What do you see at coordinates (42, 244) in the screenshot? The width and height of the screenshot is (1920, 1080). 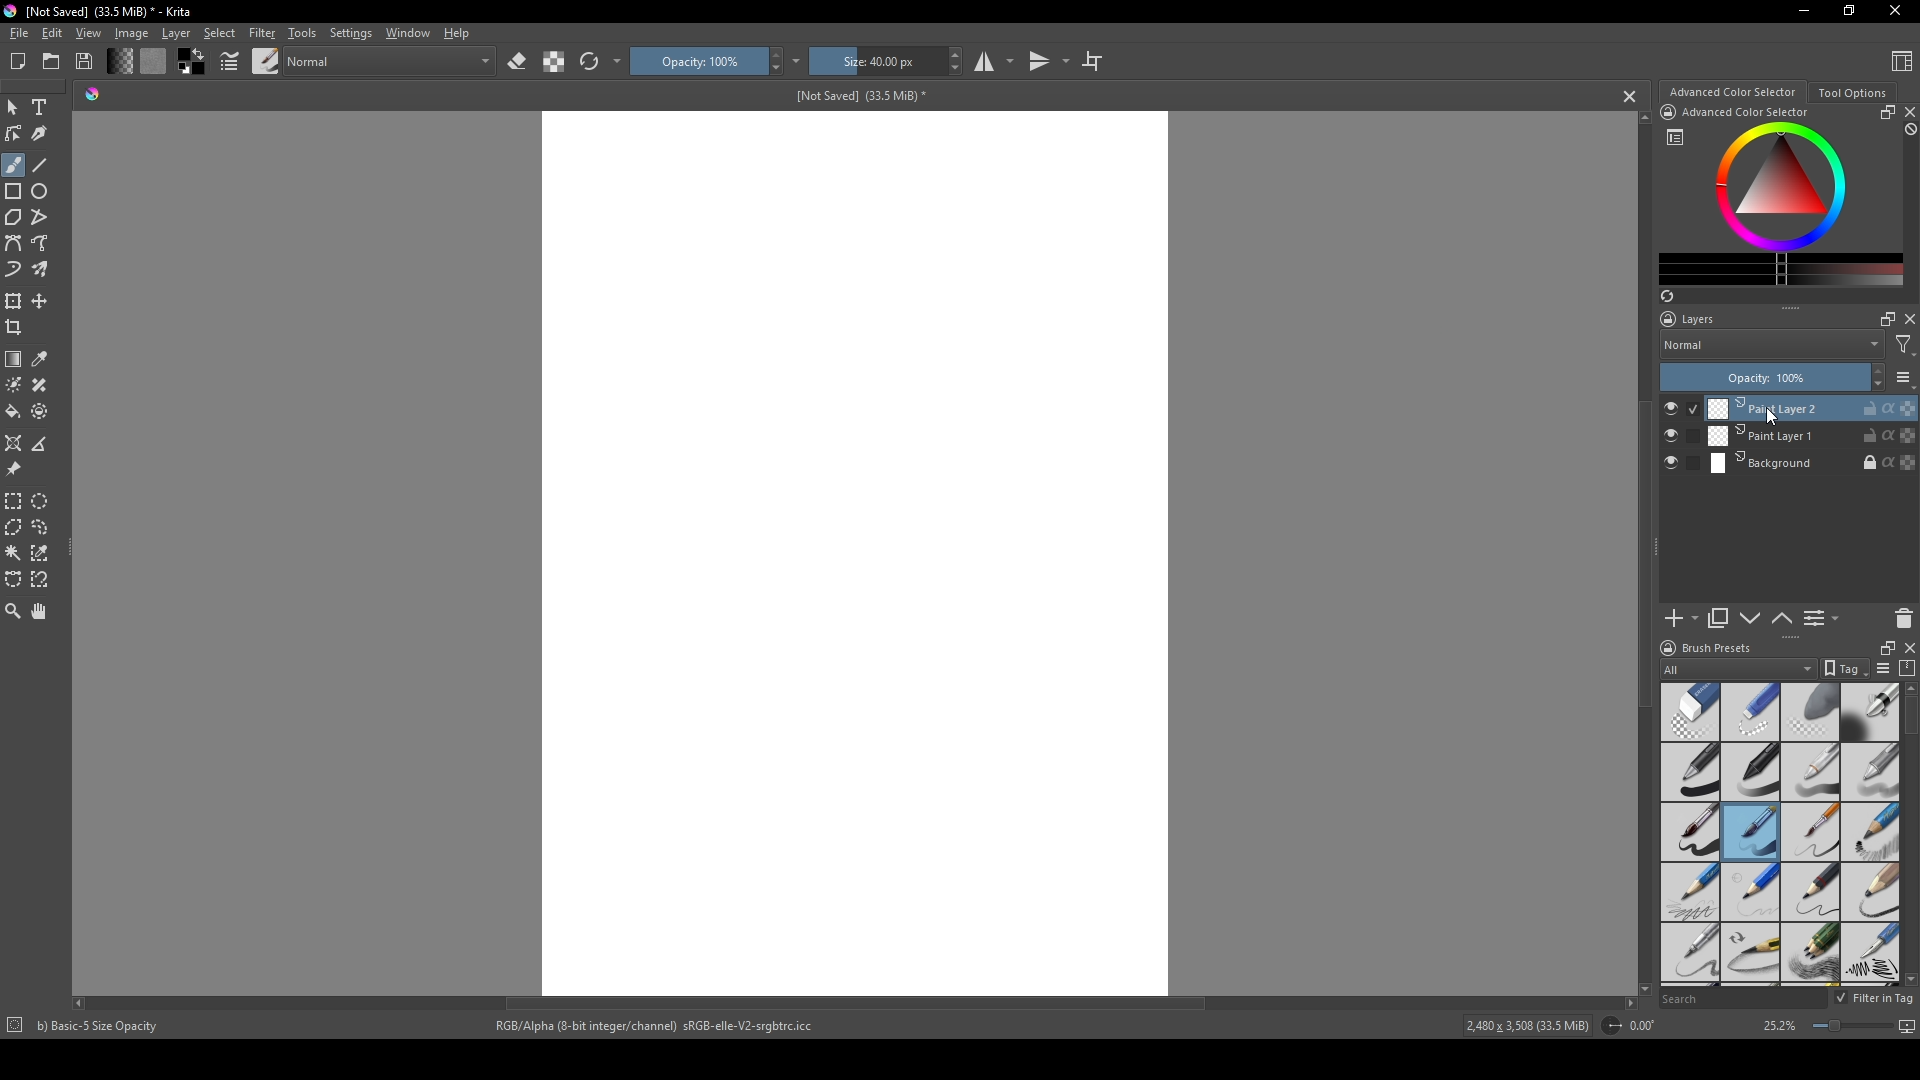 I see `free hand` at bounding box center [42, 244].